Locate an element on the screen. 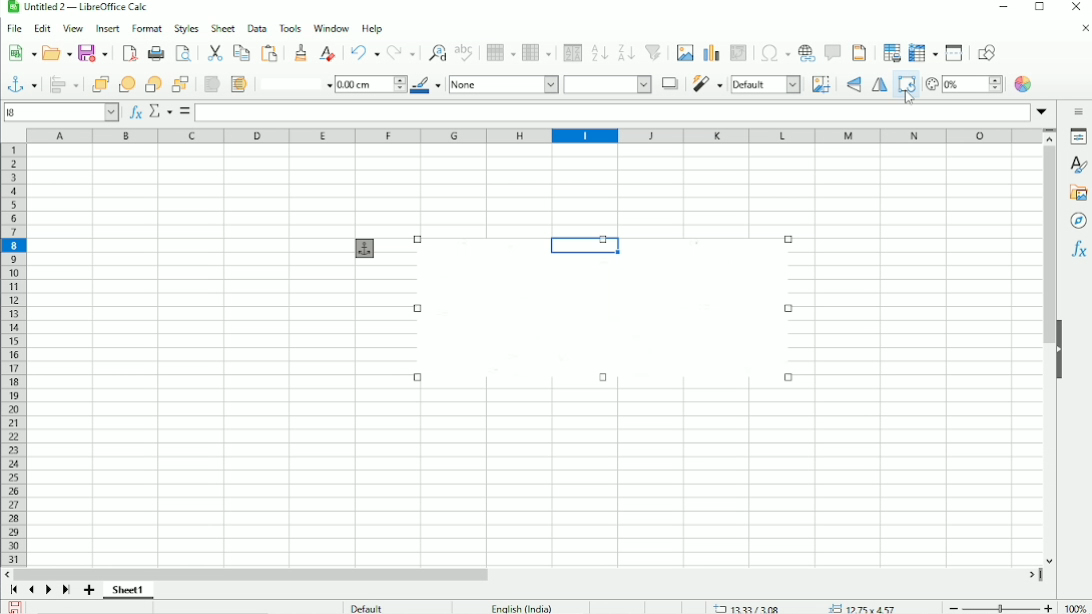 This screenshot has width=1092, height=614. Default is located at coordinates (767, 85).